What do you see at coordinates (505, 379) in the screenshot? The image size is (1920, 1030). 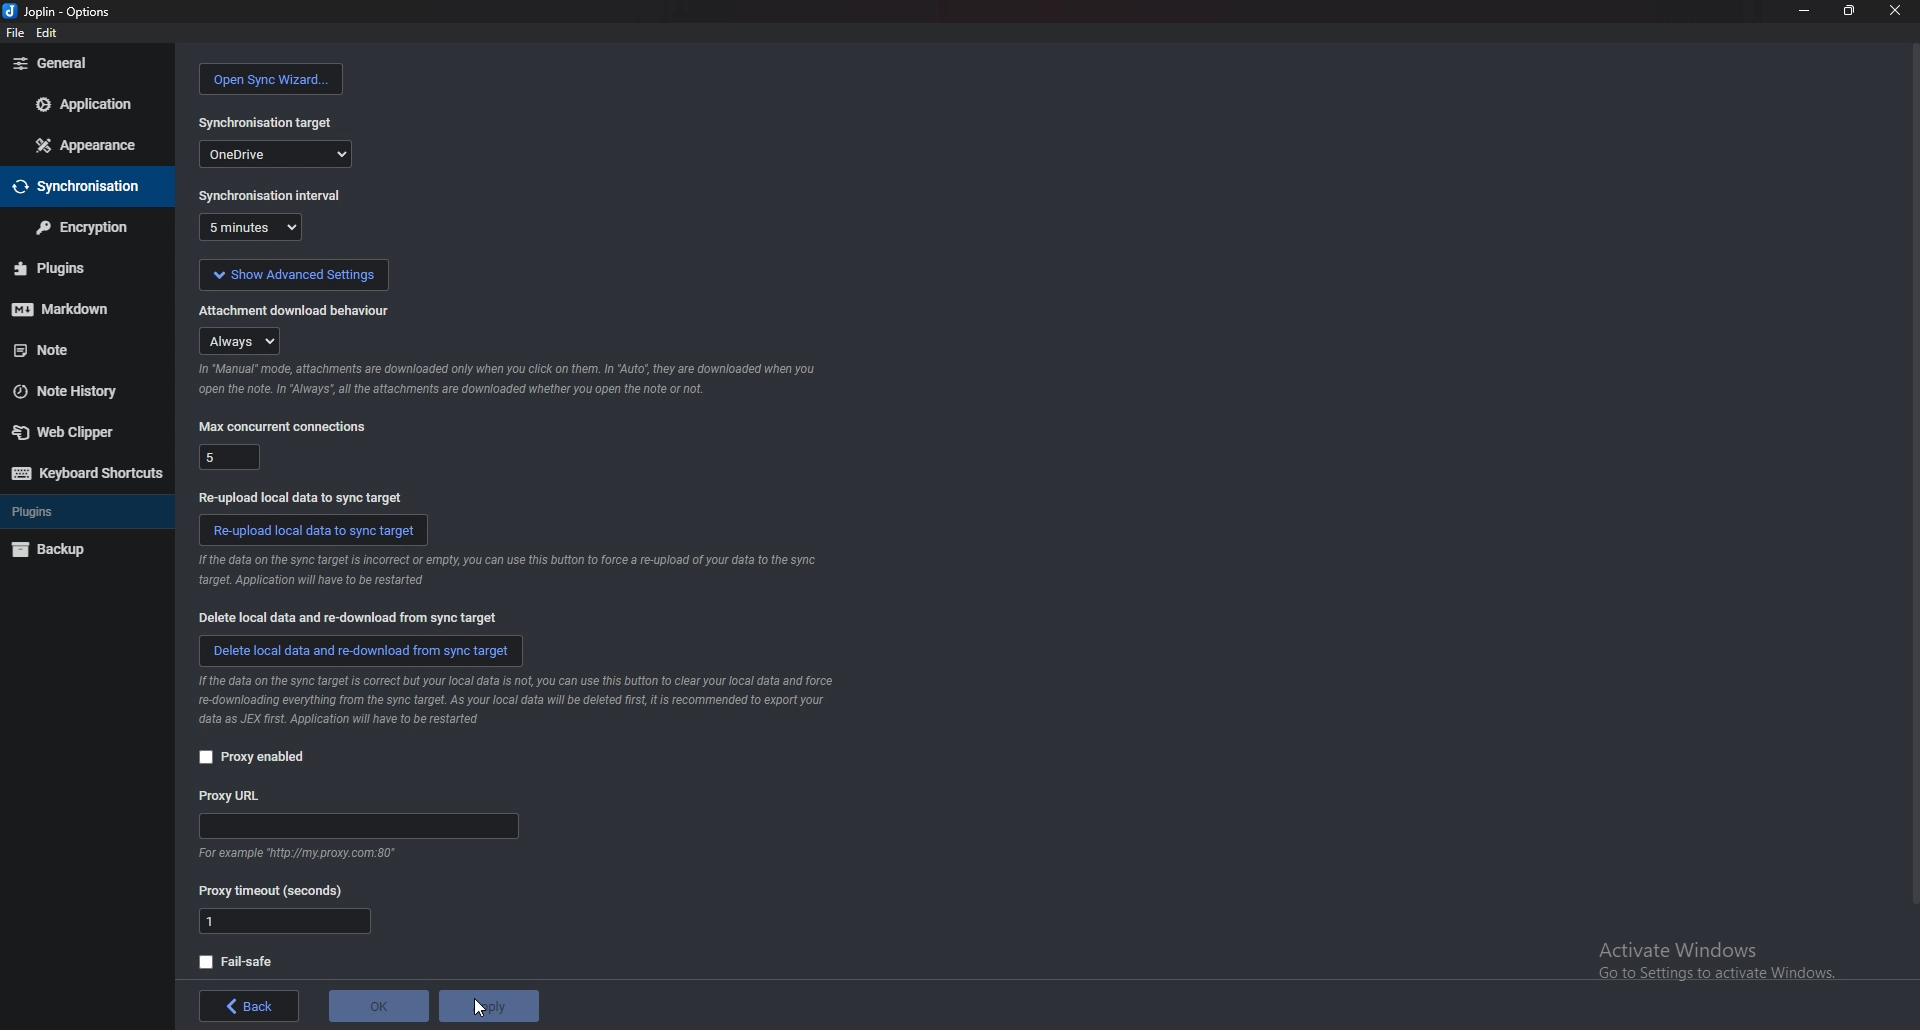 I see `info` at bounding box center [505, 379].